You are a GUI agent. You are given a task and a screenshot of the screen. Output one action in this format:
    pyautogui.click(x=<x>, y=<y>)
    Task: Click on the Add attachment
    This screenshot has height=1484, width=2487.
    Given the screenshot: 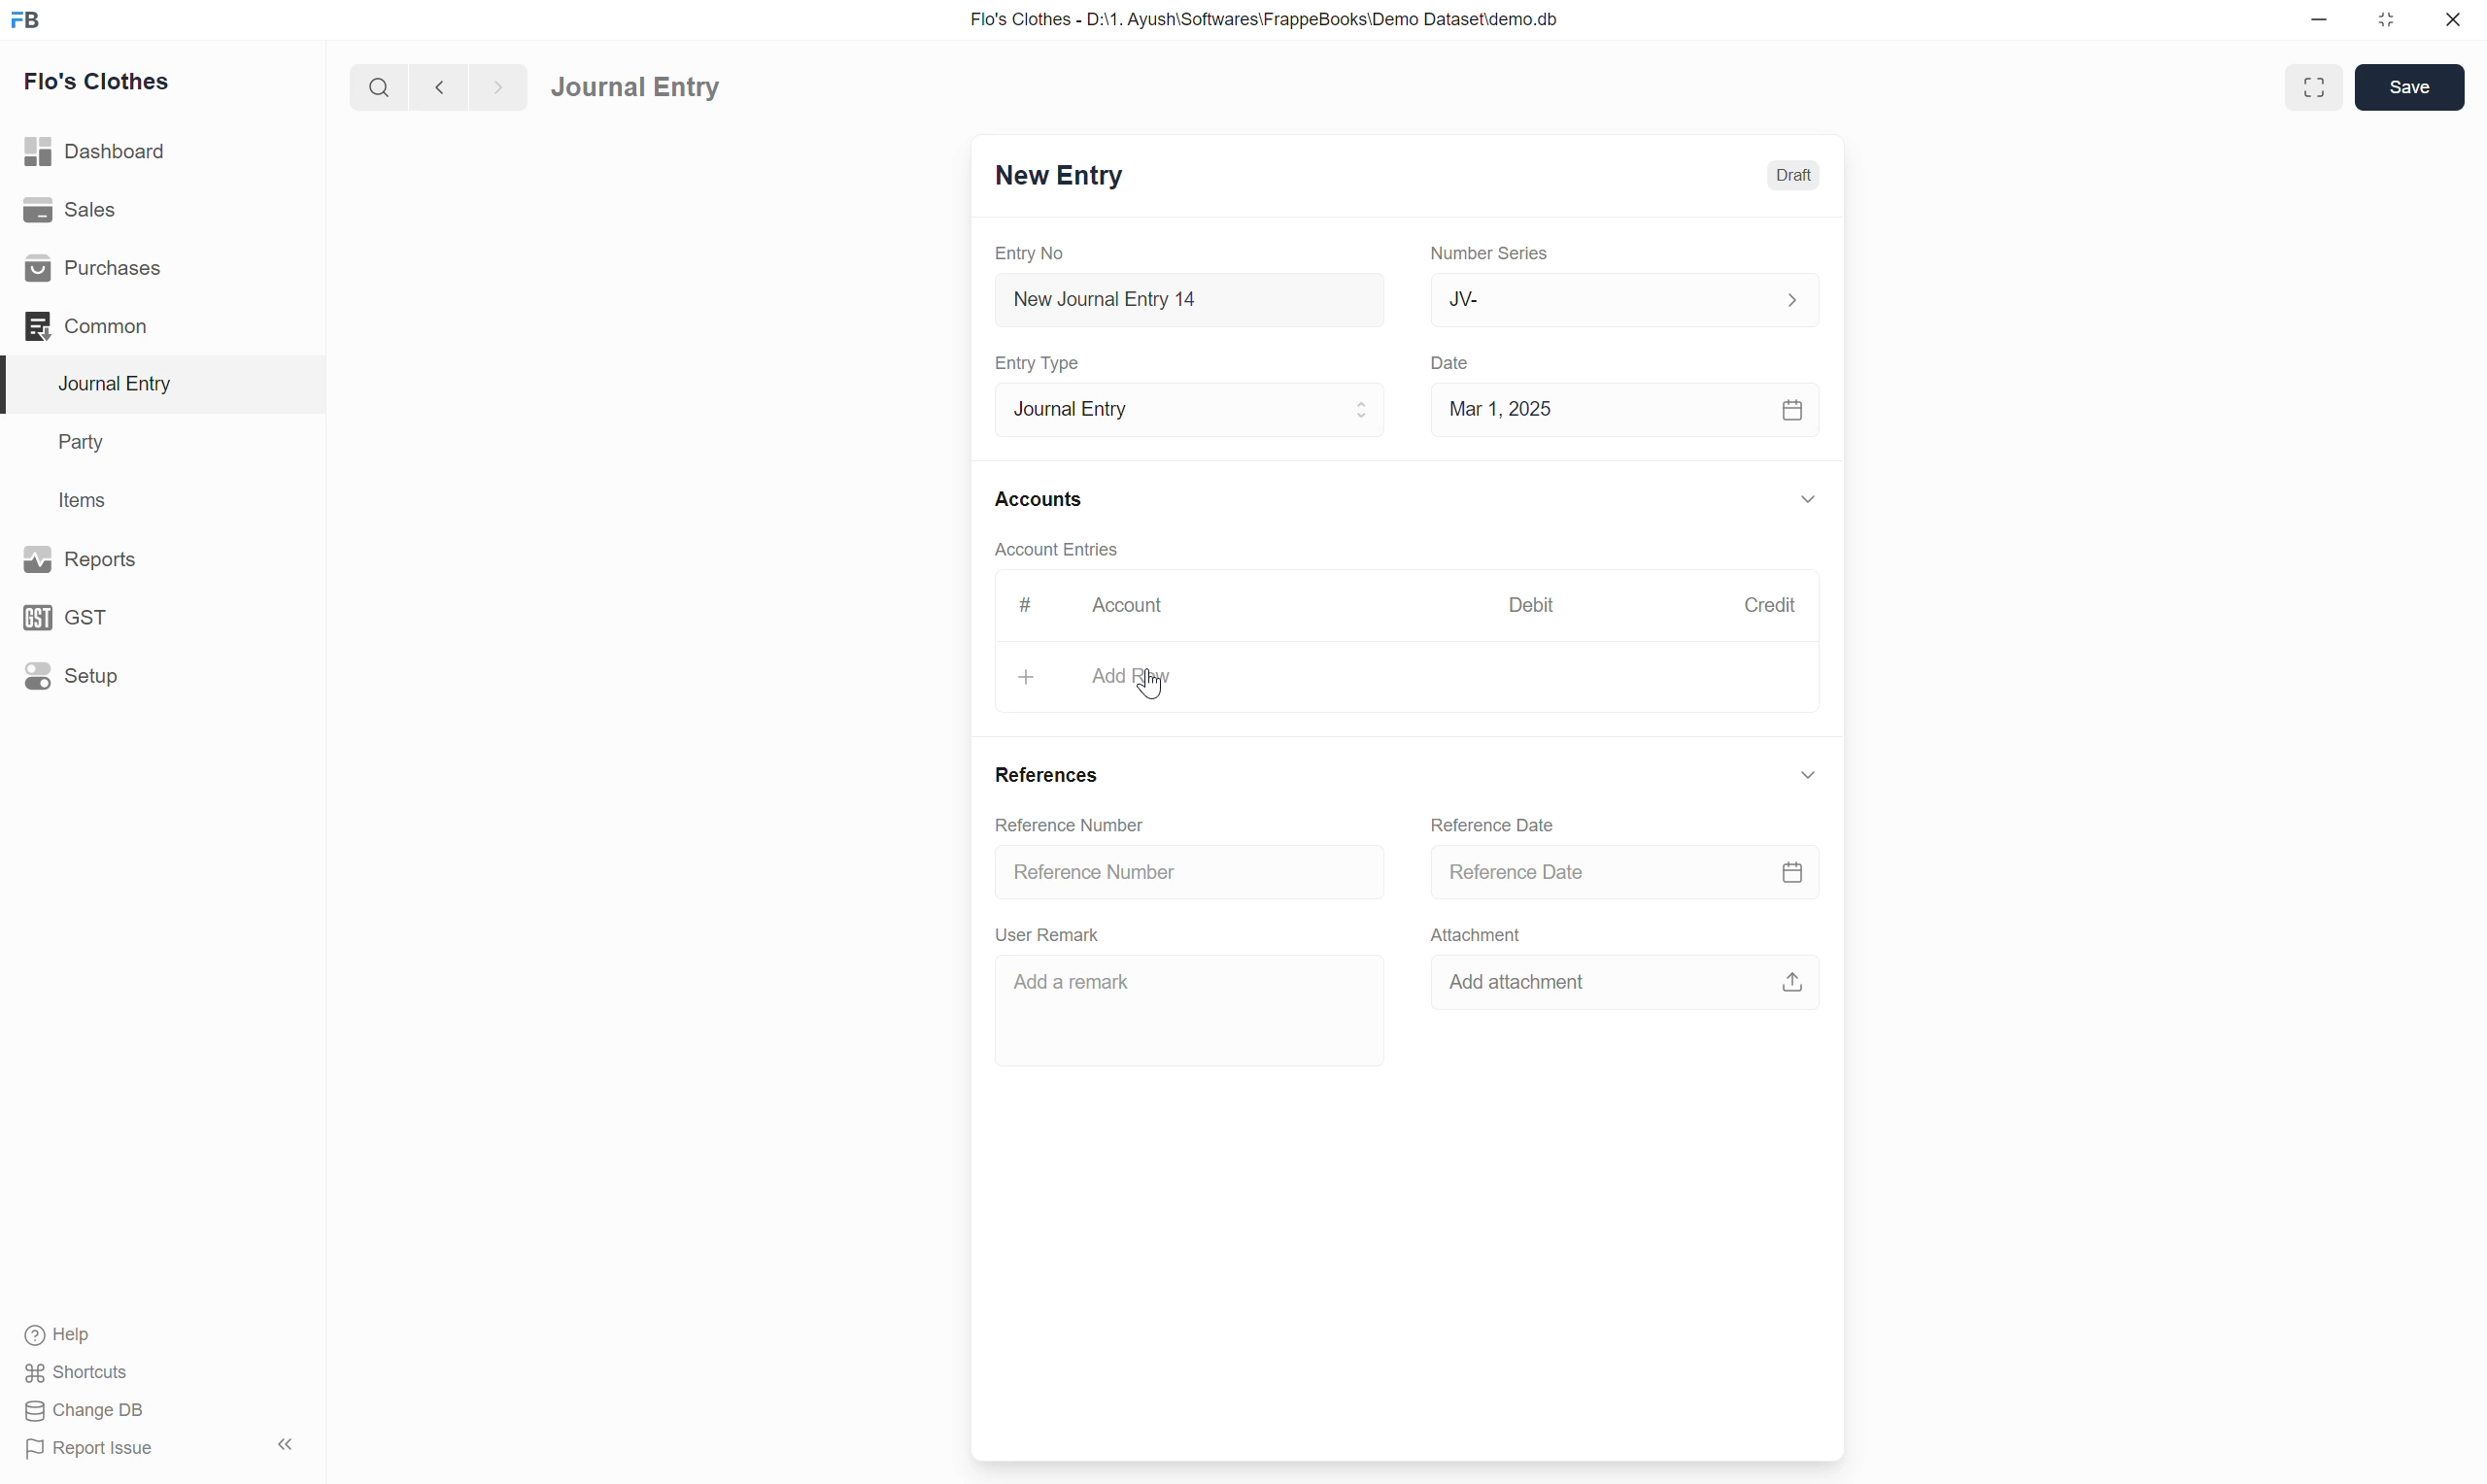 What is the action you would take?
    pyautogui.click(x=1533, y=983)
    